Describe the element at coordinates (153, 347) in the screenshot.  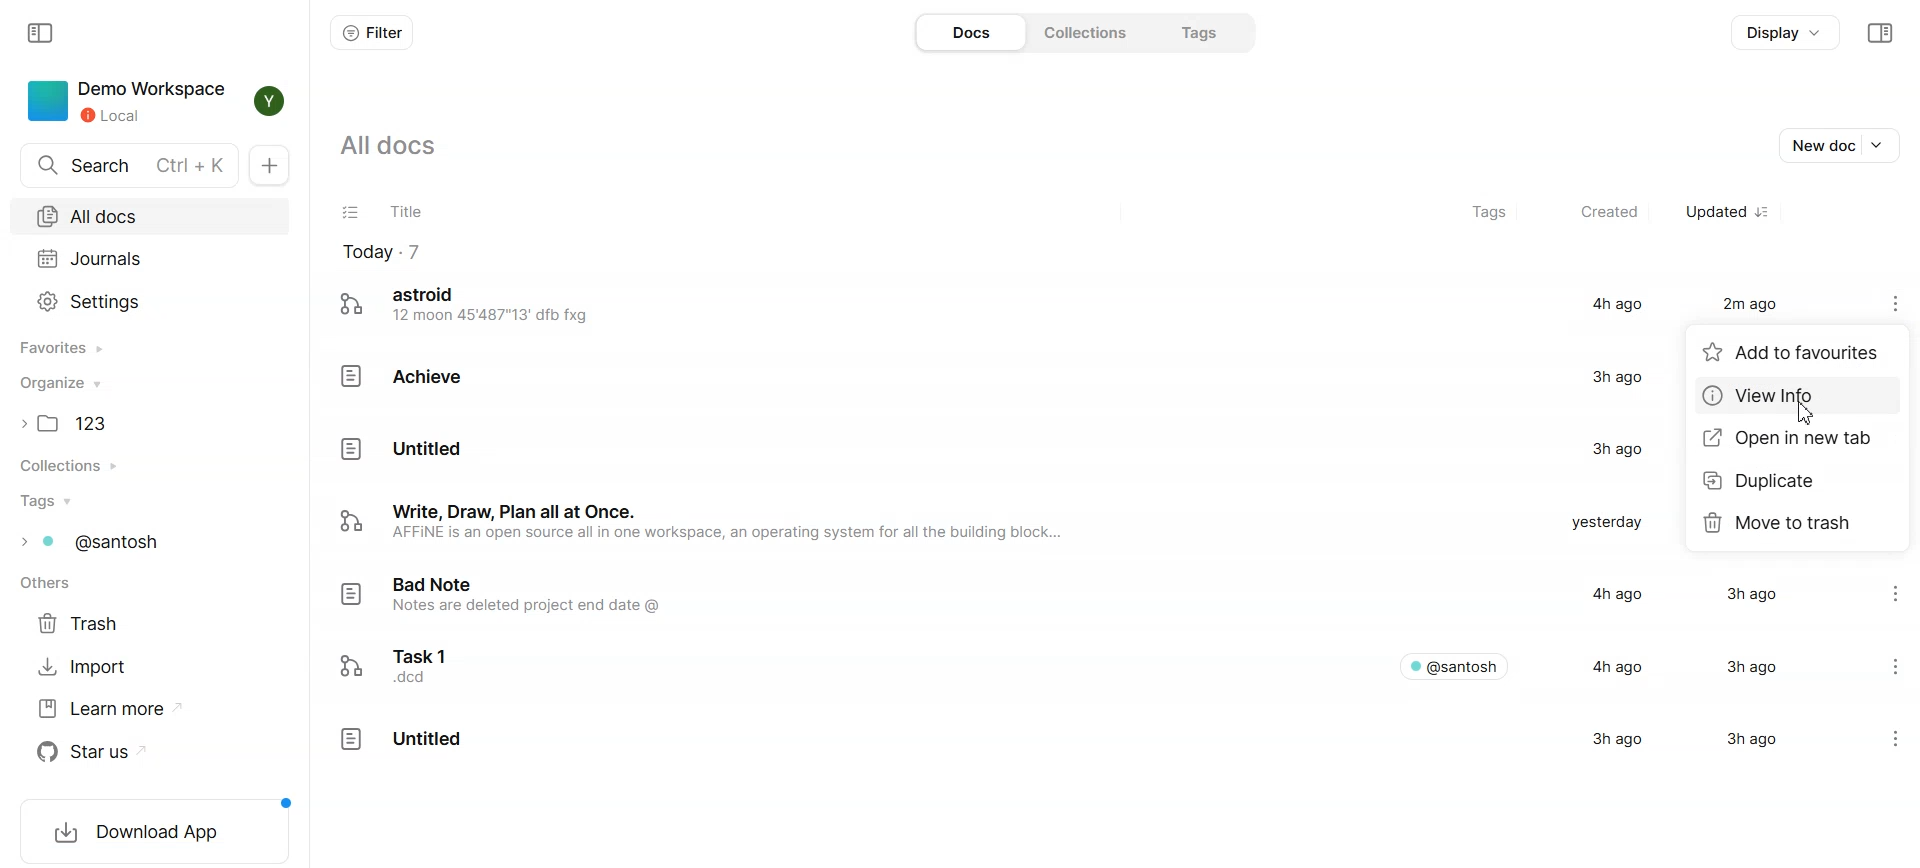
I see `Favorites` at that location.